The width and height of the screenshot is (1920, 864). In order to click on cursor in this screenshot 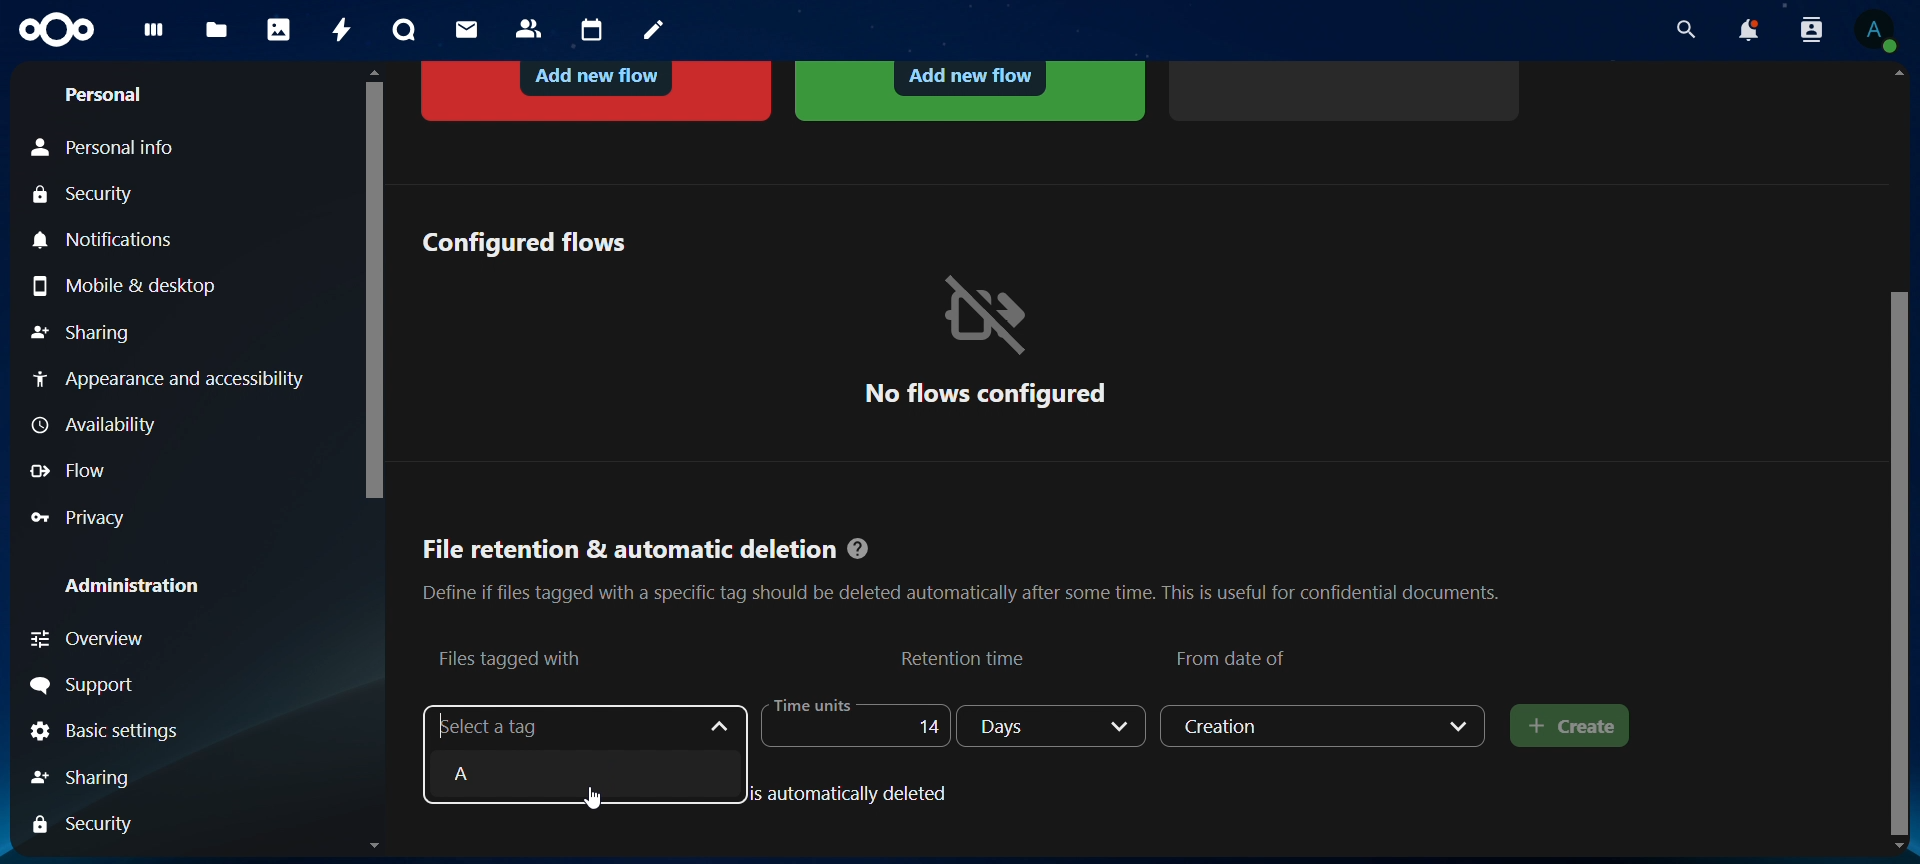, I will do `click(600, 799)`.